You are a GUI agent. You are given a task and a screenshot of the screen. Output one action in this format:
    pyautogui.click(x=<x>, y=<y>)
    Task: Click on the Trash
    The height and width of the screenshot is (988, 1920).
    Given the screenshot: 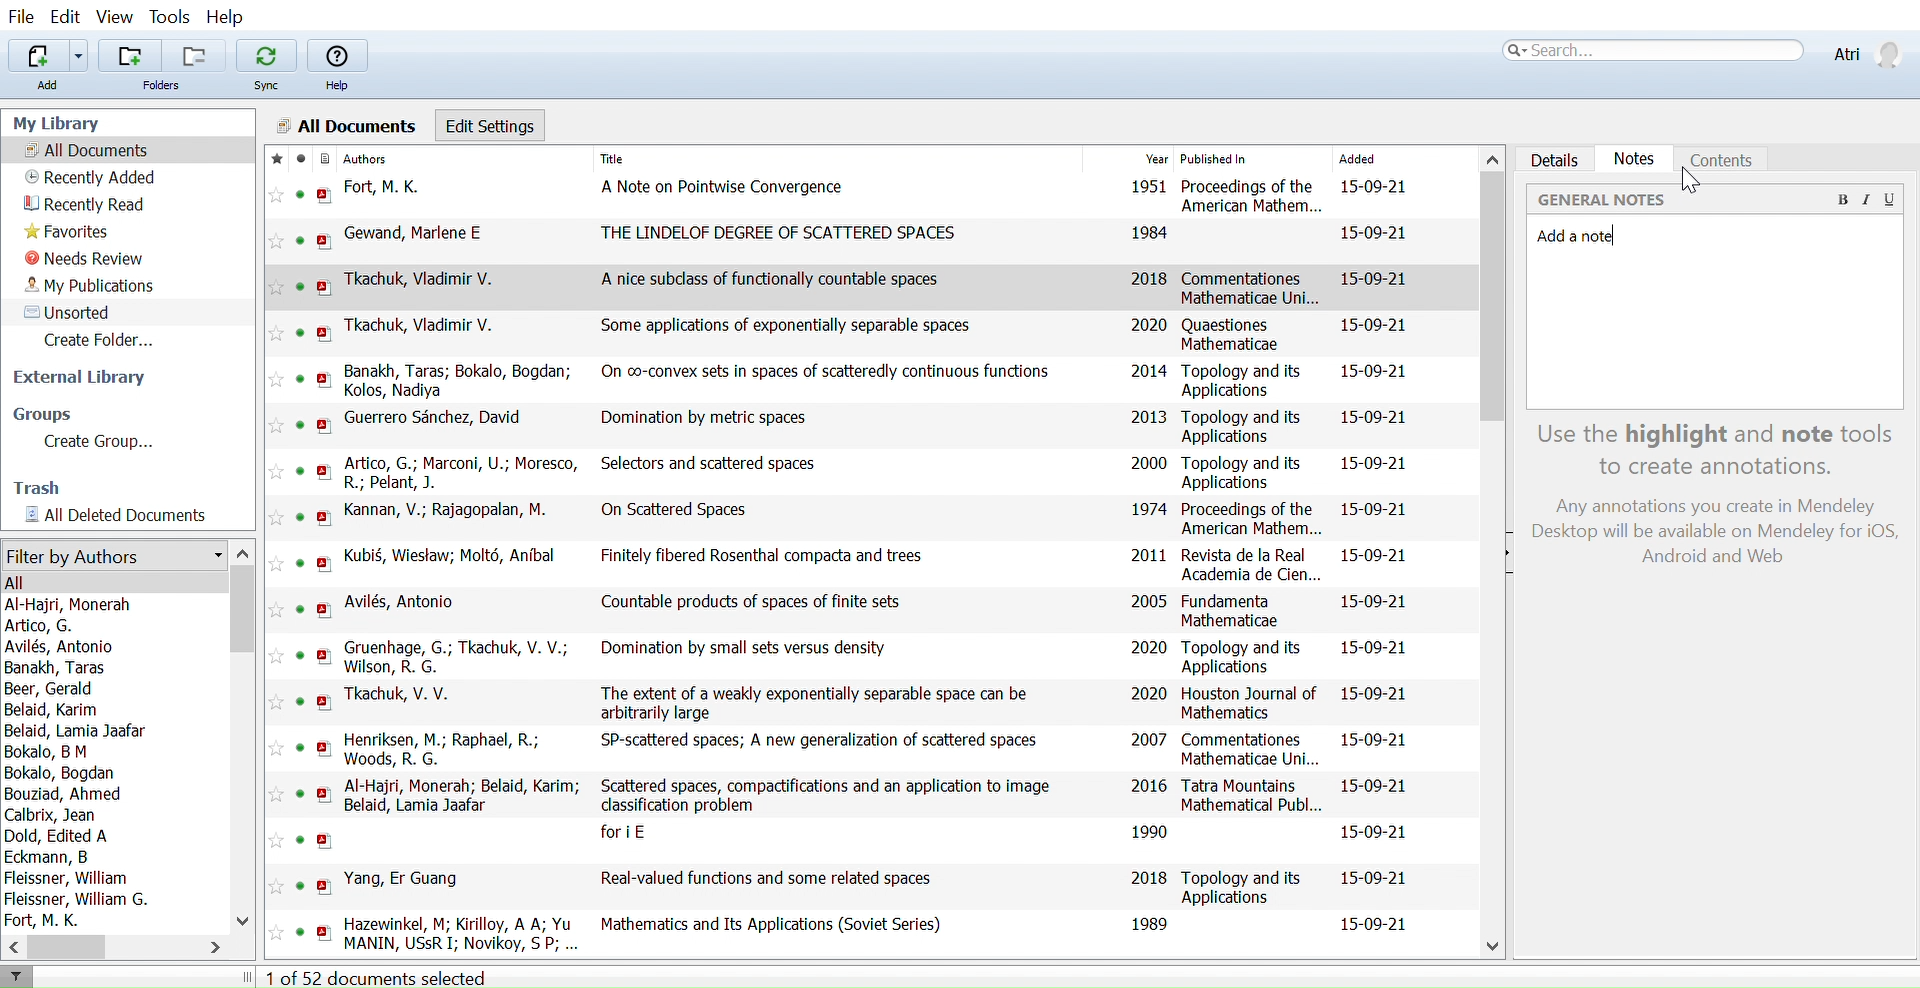 What is the action you would take?
    pyautogui.click(x=46, y=489)
    